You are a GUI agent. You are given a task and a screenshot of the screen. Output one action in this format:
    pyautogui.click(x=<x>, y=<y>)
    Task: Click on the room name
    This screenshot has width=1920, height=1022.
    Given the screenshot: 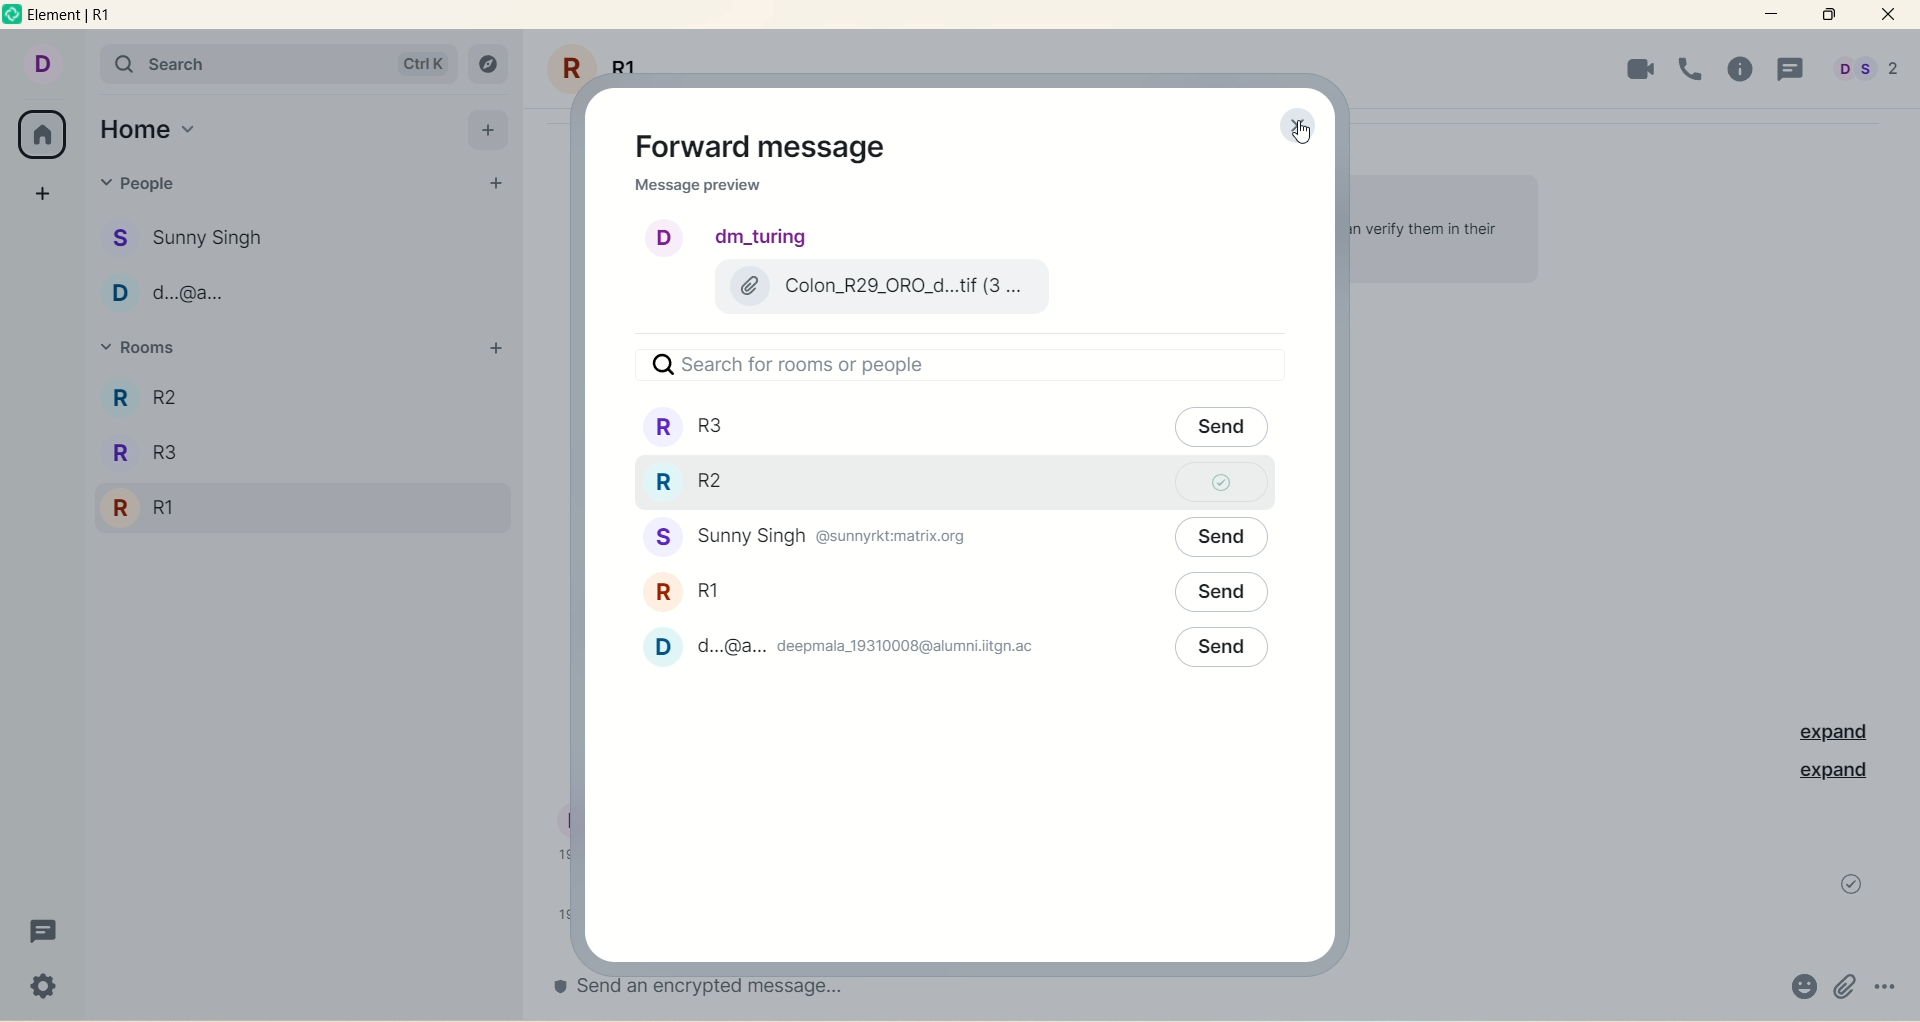 What is the action you would take?
    pyautogui.click(x=615, y=58)
    